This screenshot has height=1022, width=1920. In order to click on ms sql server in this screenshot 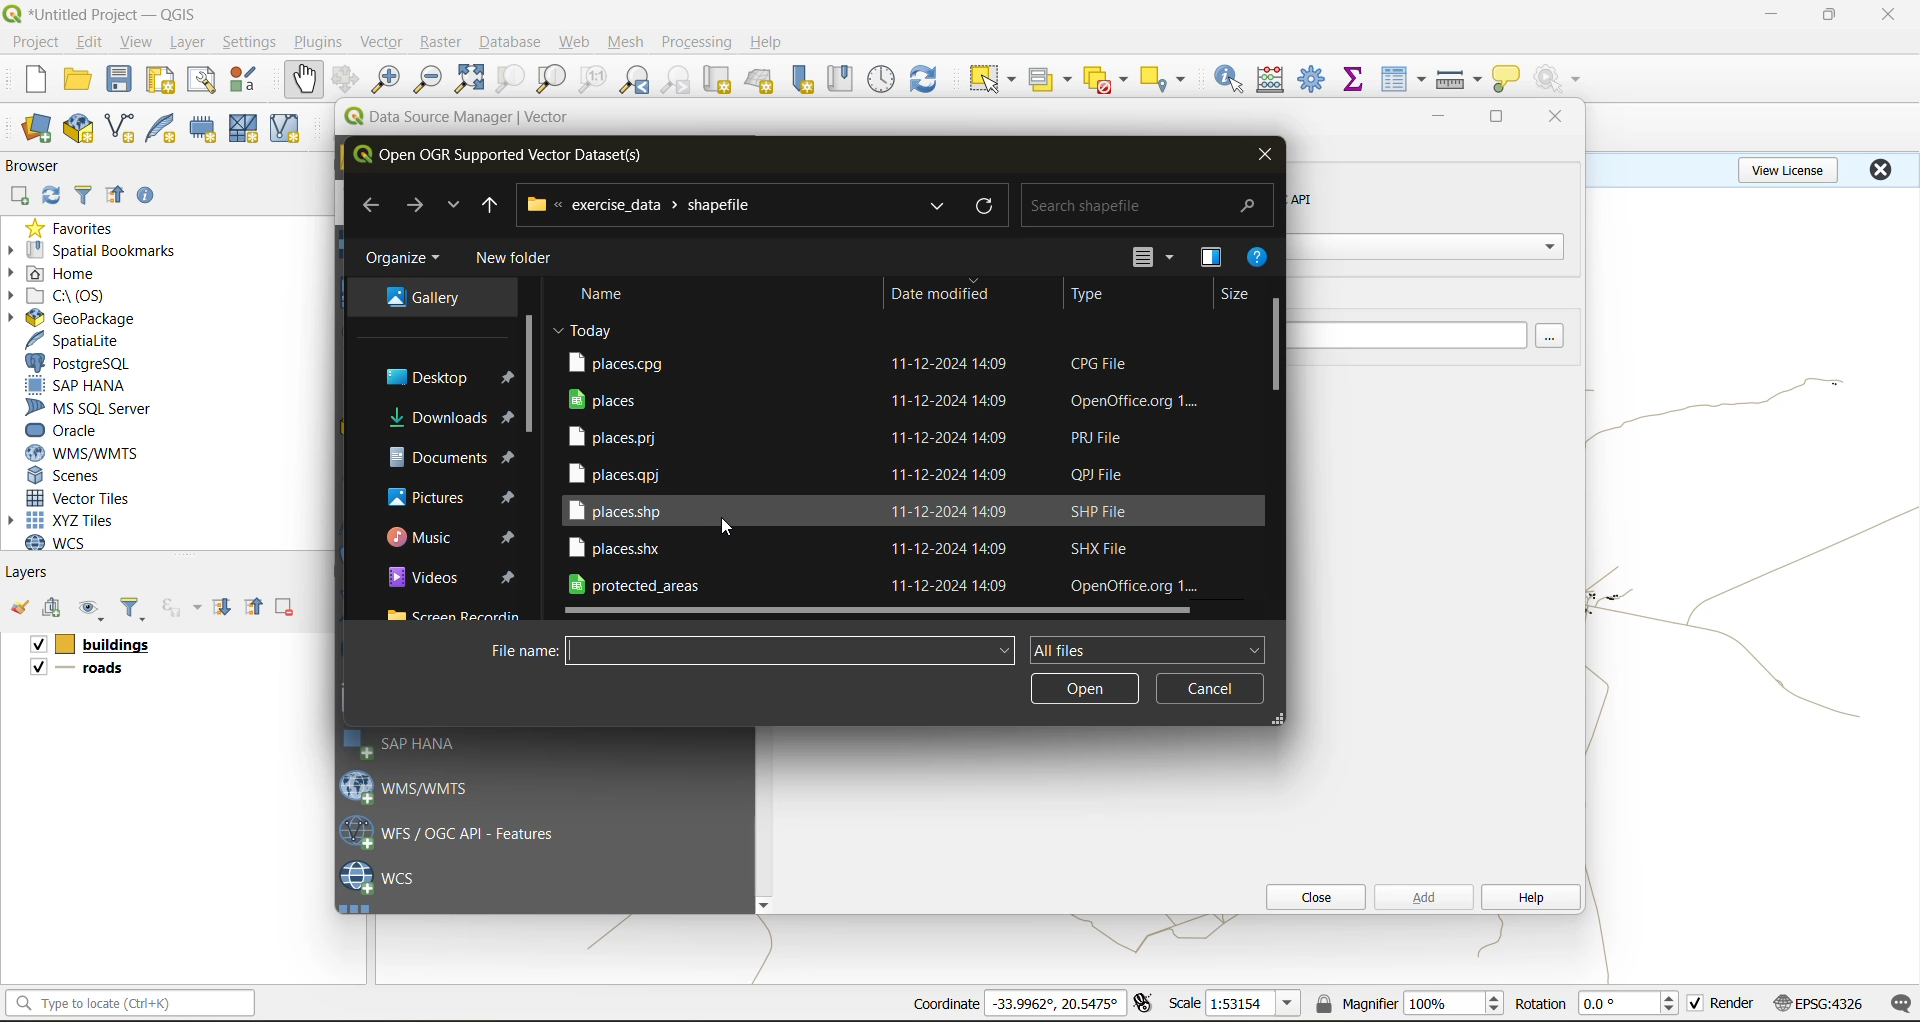, I will do `click(97, 408)`.